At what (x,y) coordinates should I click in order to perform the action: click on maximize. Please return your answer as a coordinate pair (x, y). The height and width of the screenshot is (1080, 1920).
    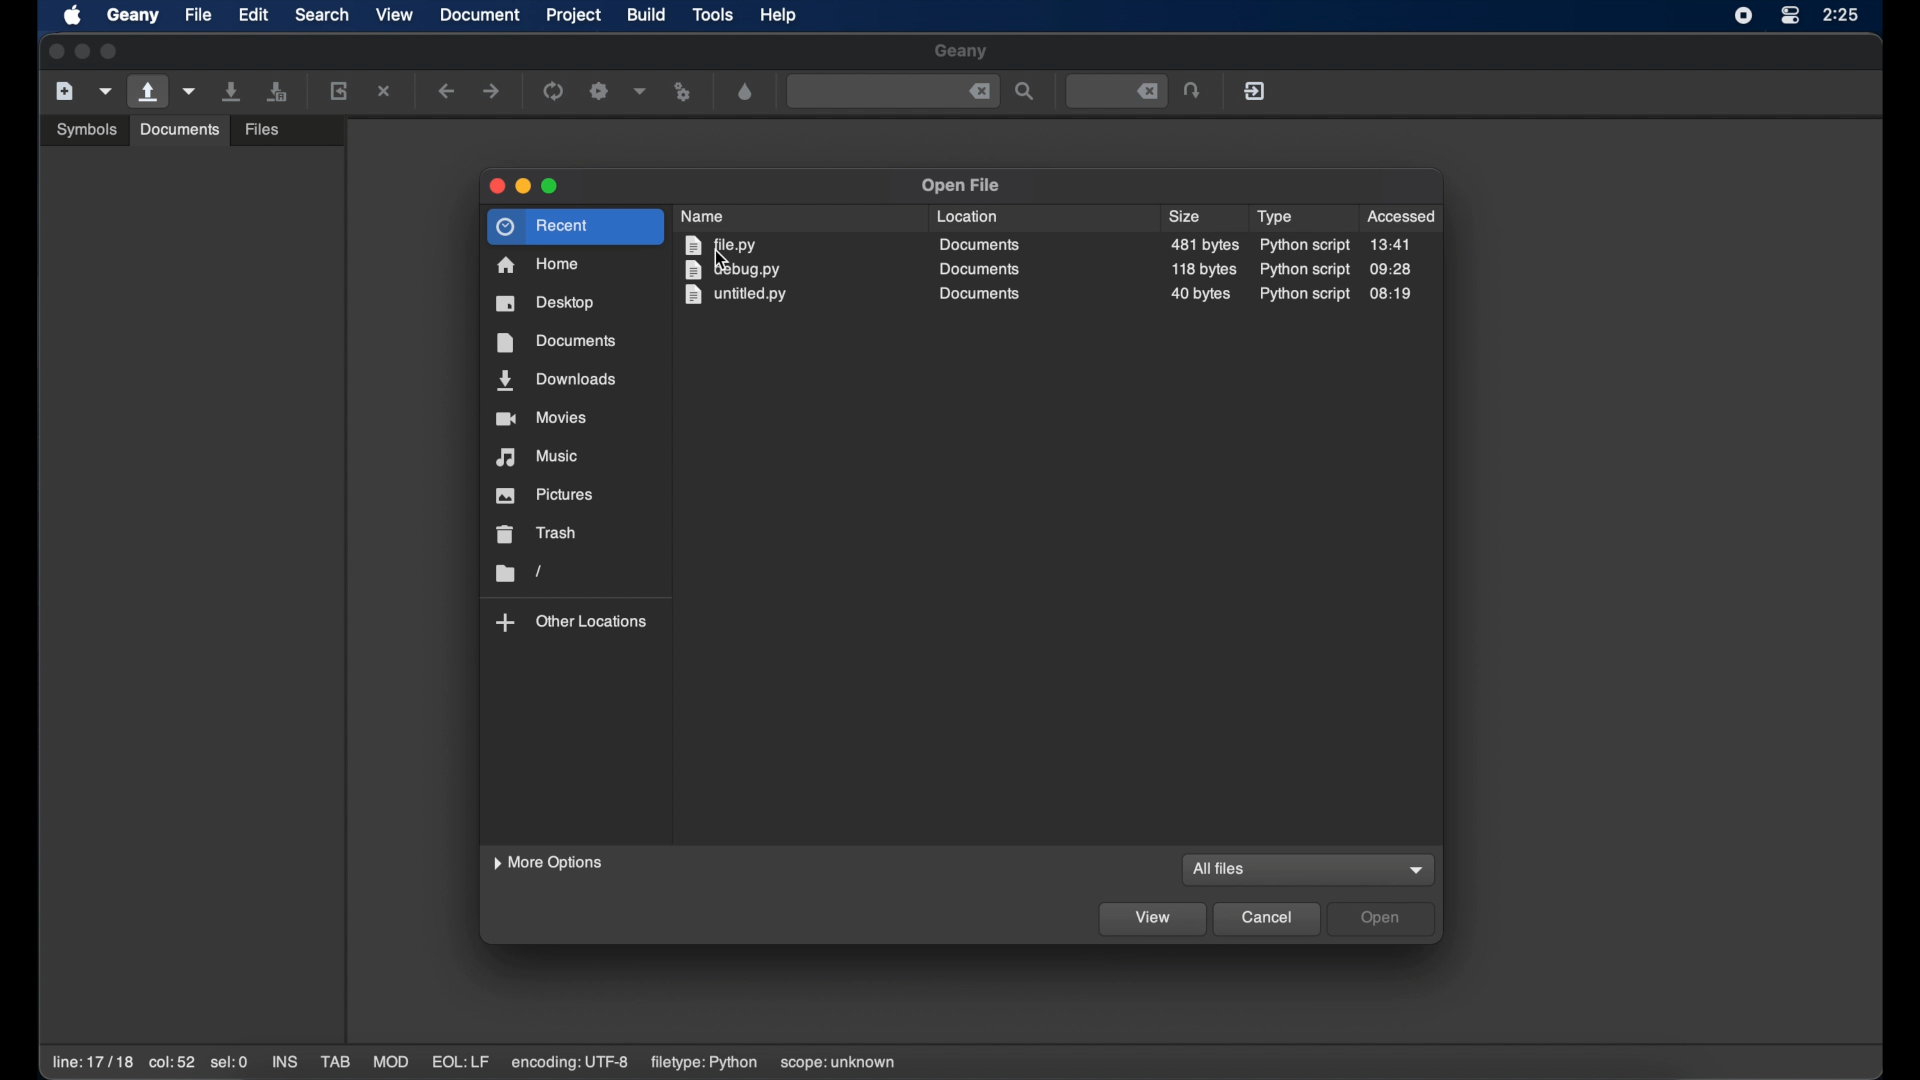
    Looking at the image, I should click on (552, 187).